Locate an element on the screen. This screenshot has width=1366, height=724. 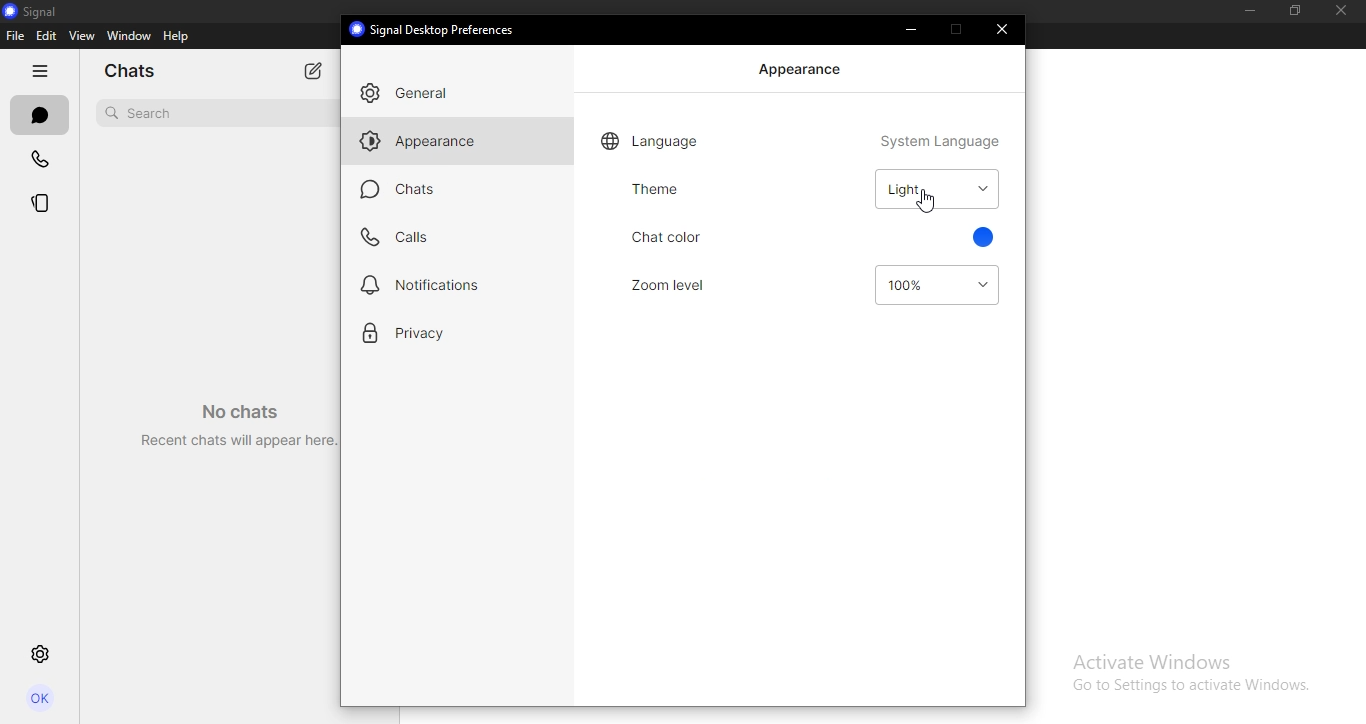
appearance is located at coordinates (803, 69).